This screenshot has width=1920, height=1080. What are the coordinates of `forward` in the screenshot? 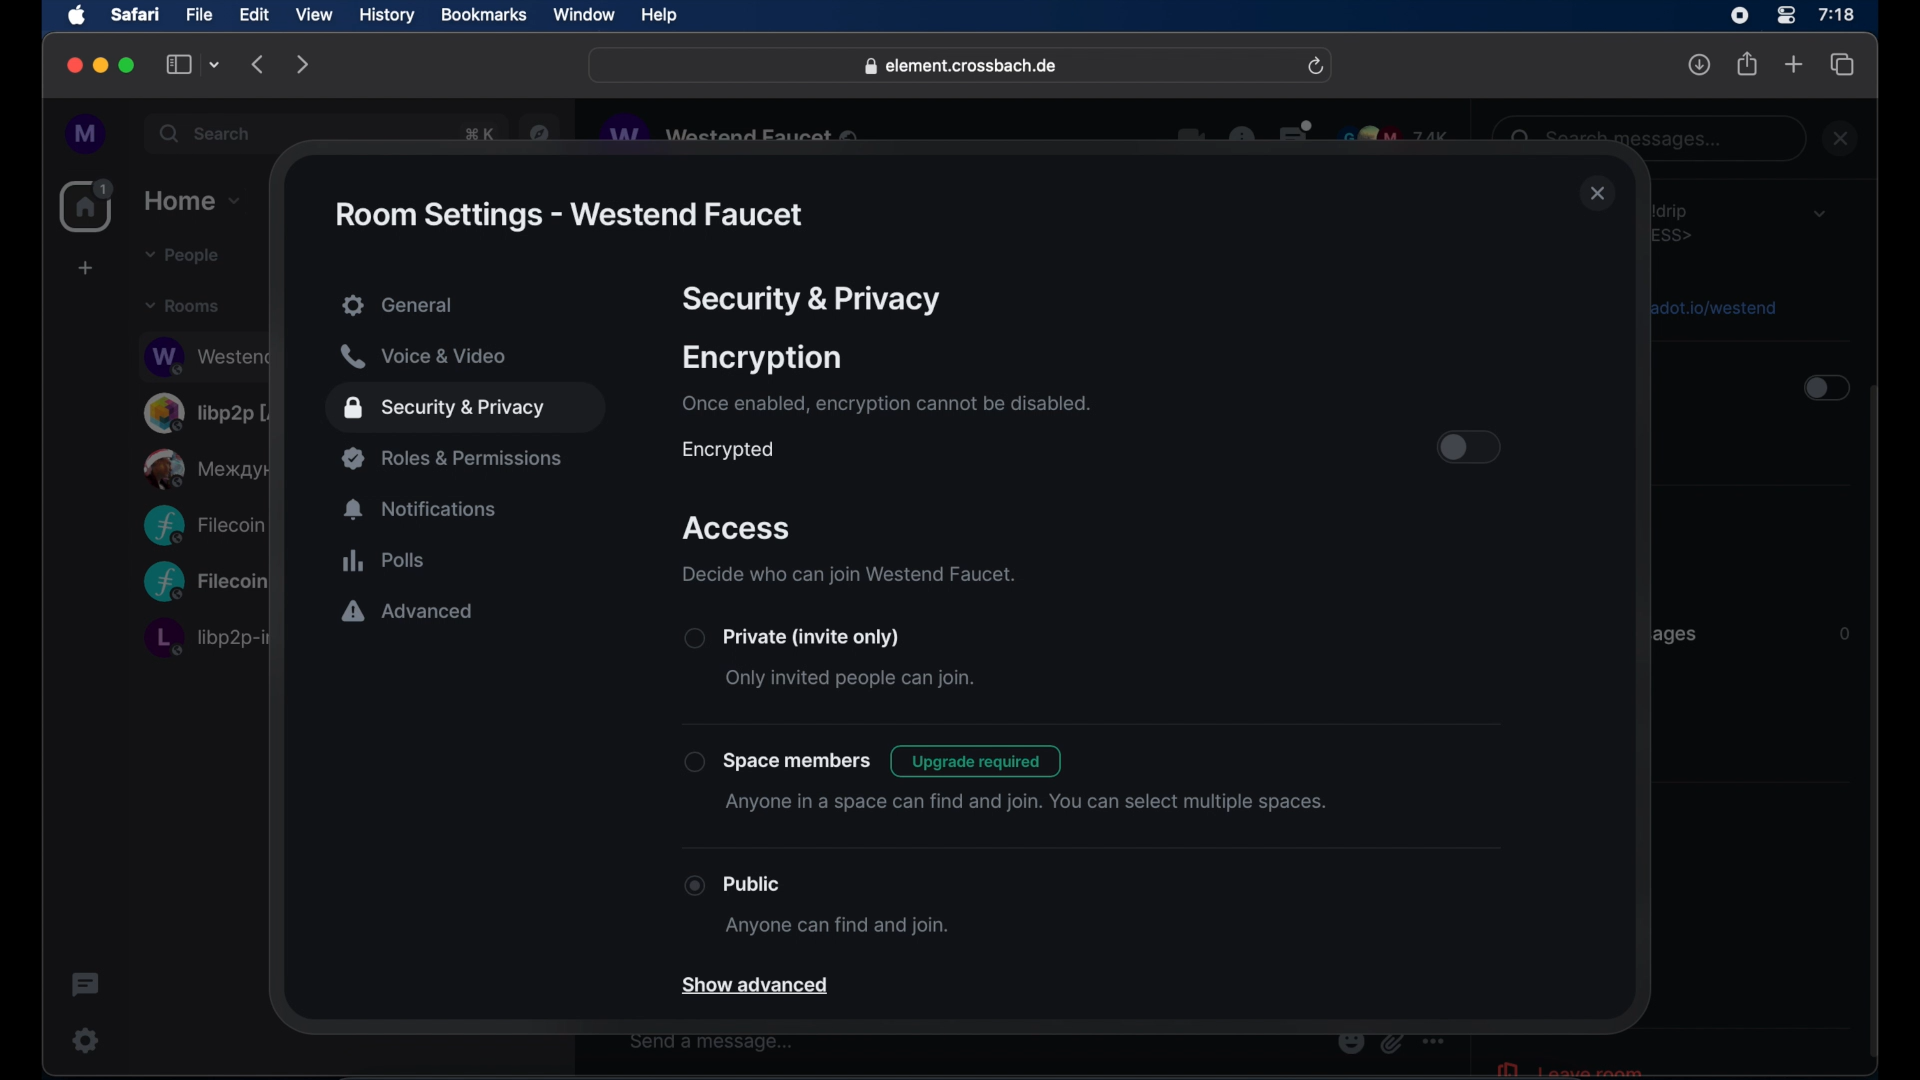 It's located at (303, 64).